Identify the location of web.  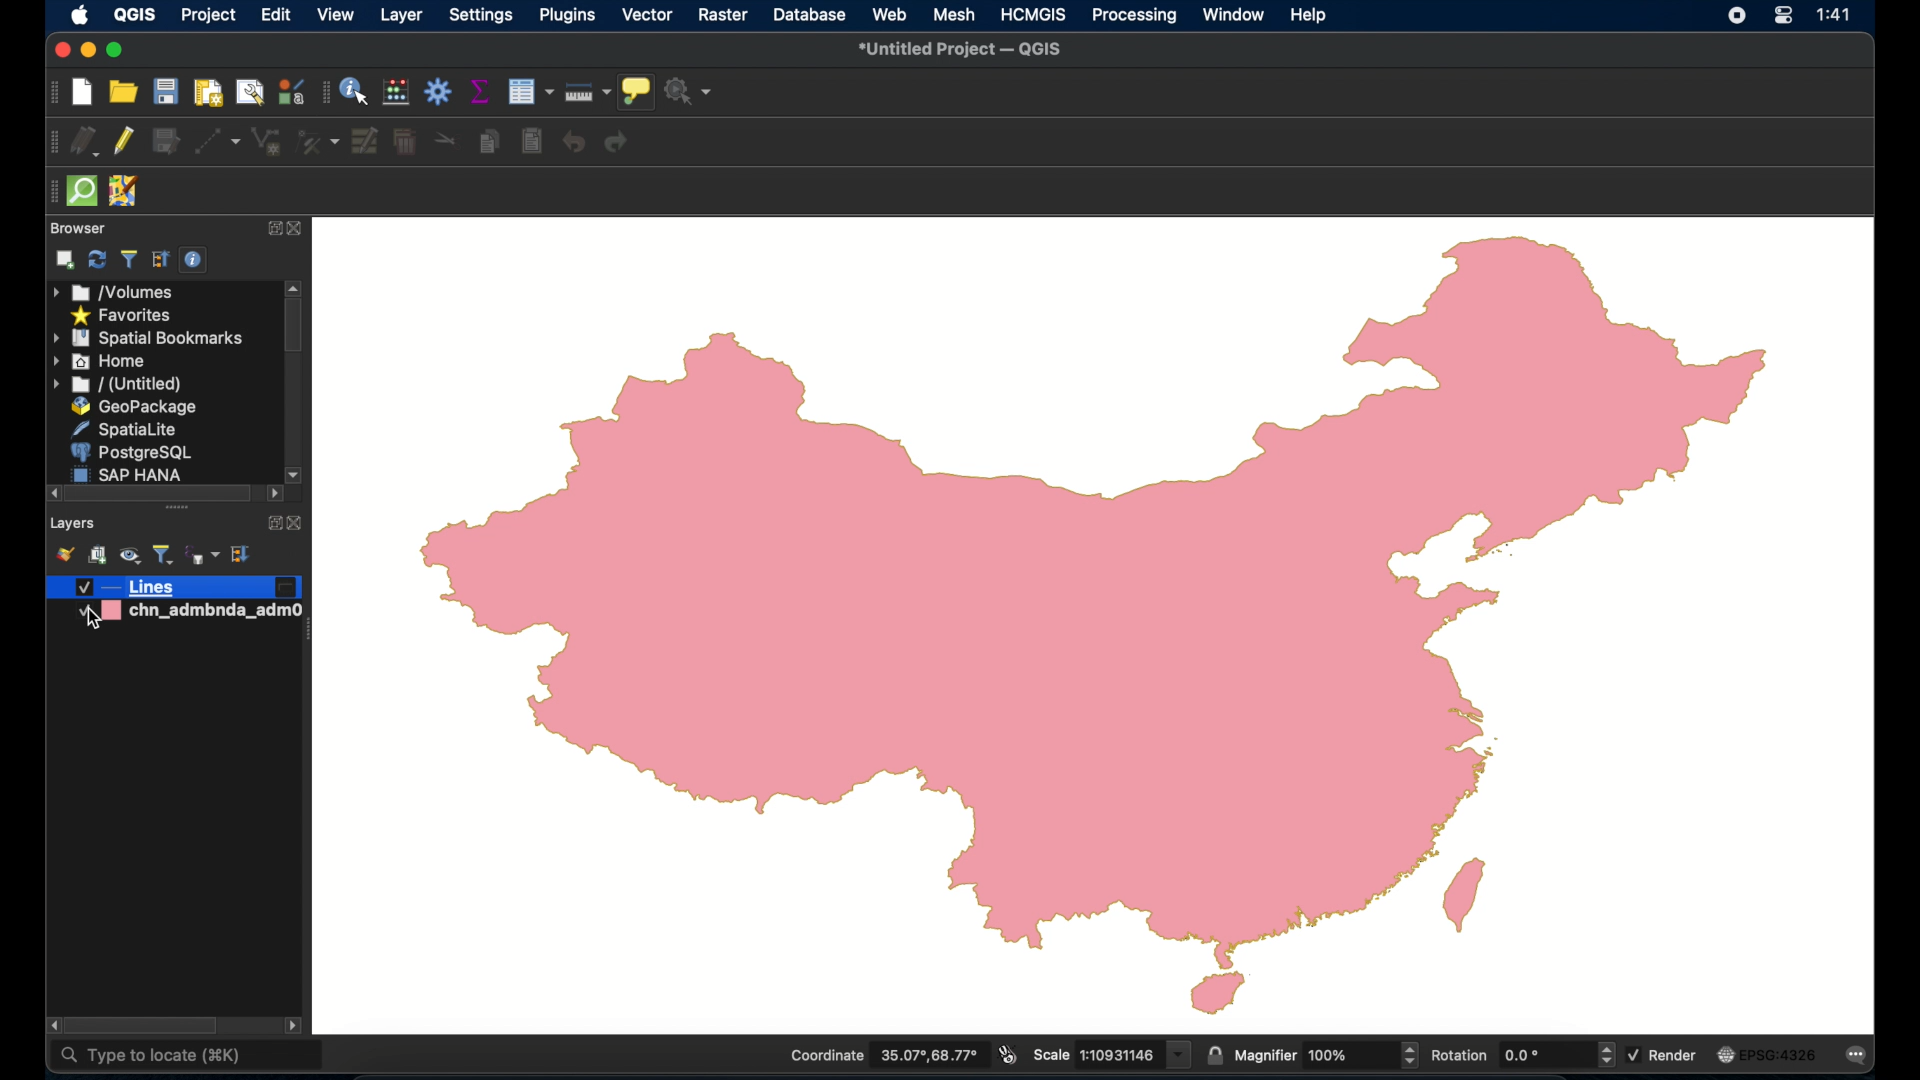
(889, 15).